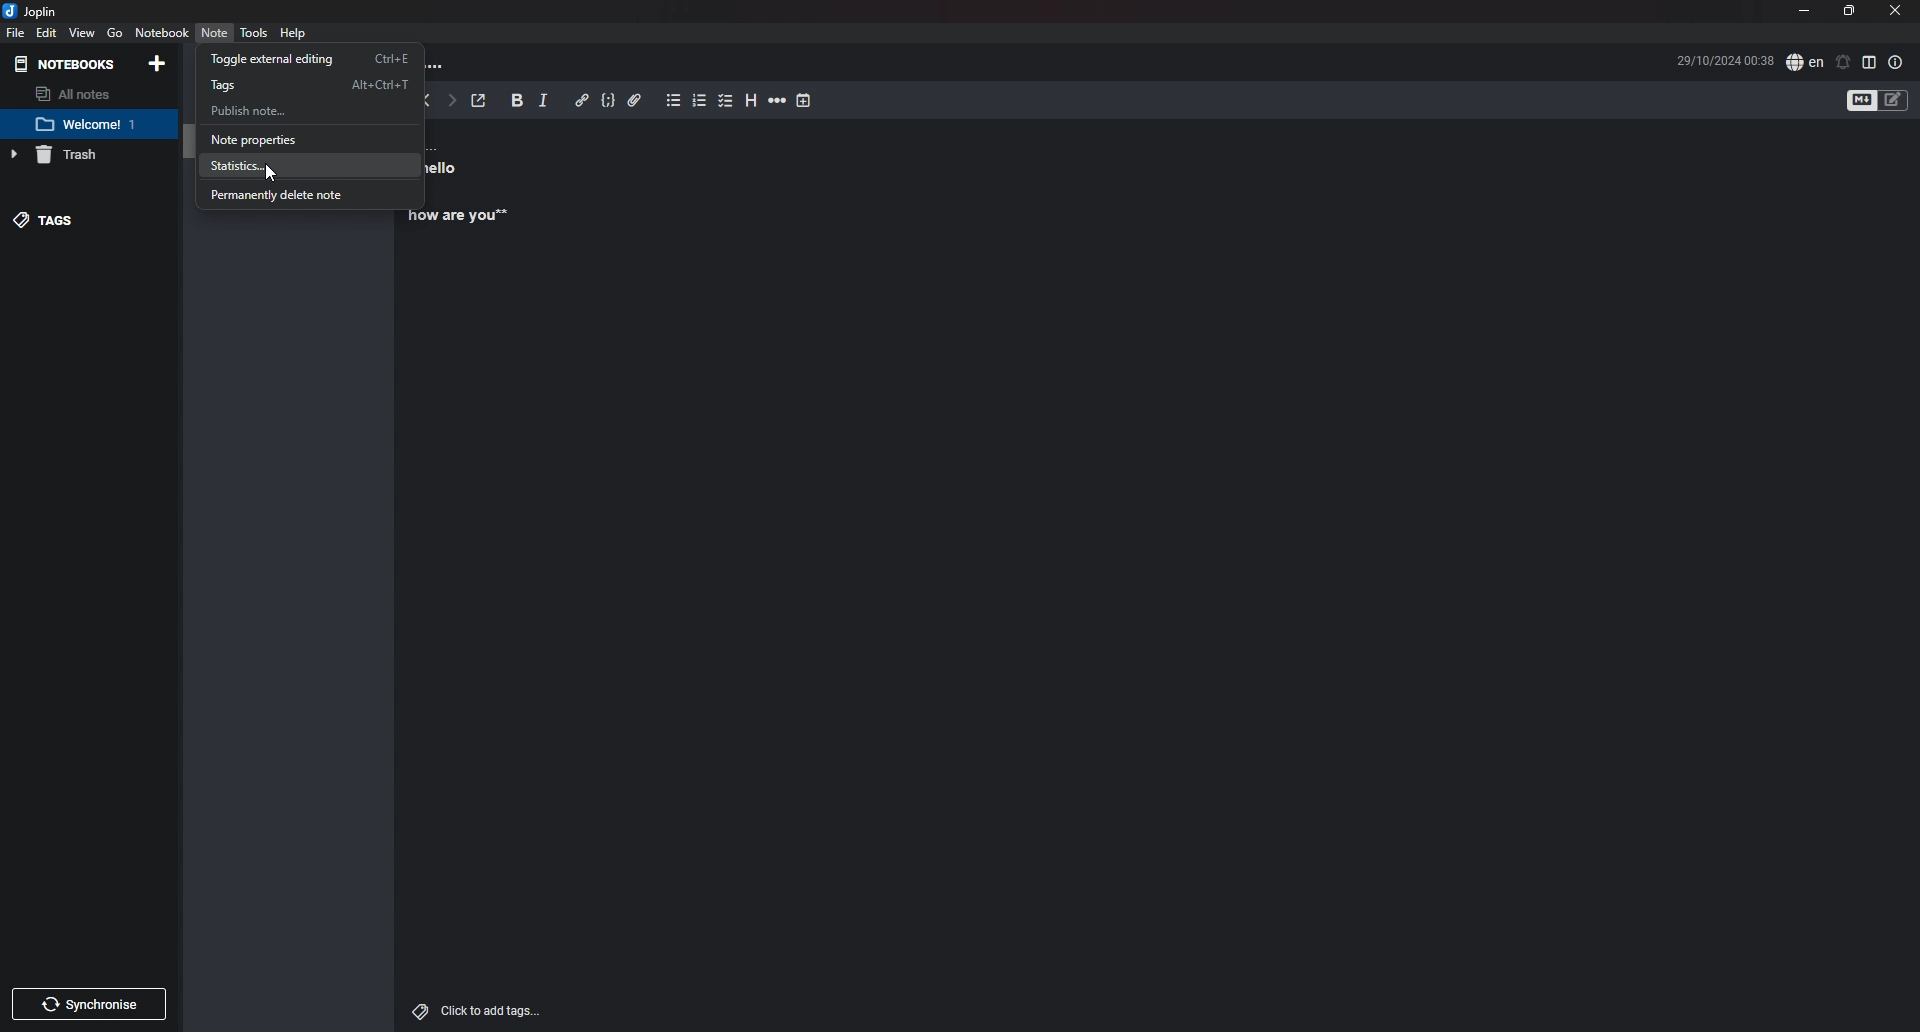 This screenshot has height=1032, width=1920. Describe the element at coordinates (1805, 62) in the screenshot. I see `Set language` at that location.